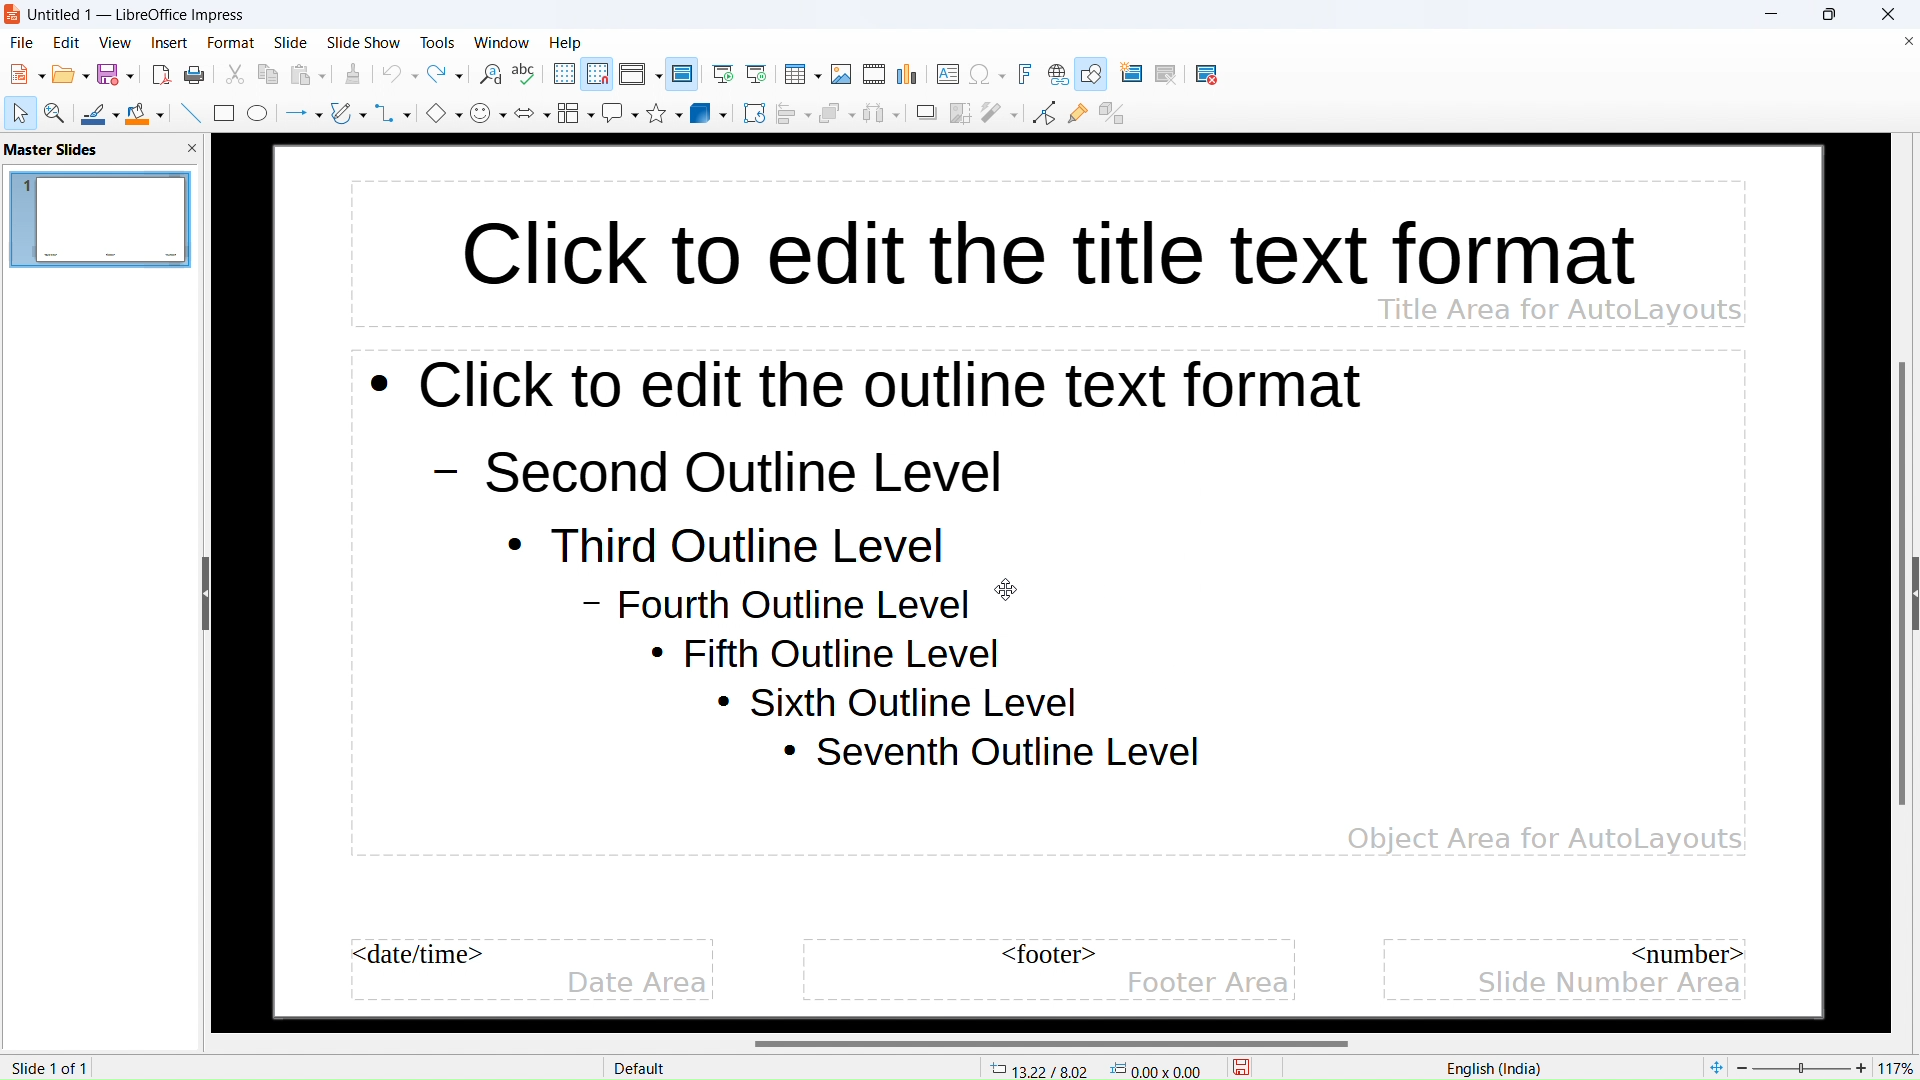  Describe the element at coordinates (728, 471) in the screenshot. I see `Second outline level` at that location.